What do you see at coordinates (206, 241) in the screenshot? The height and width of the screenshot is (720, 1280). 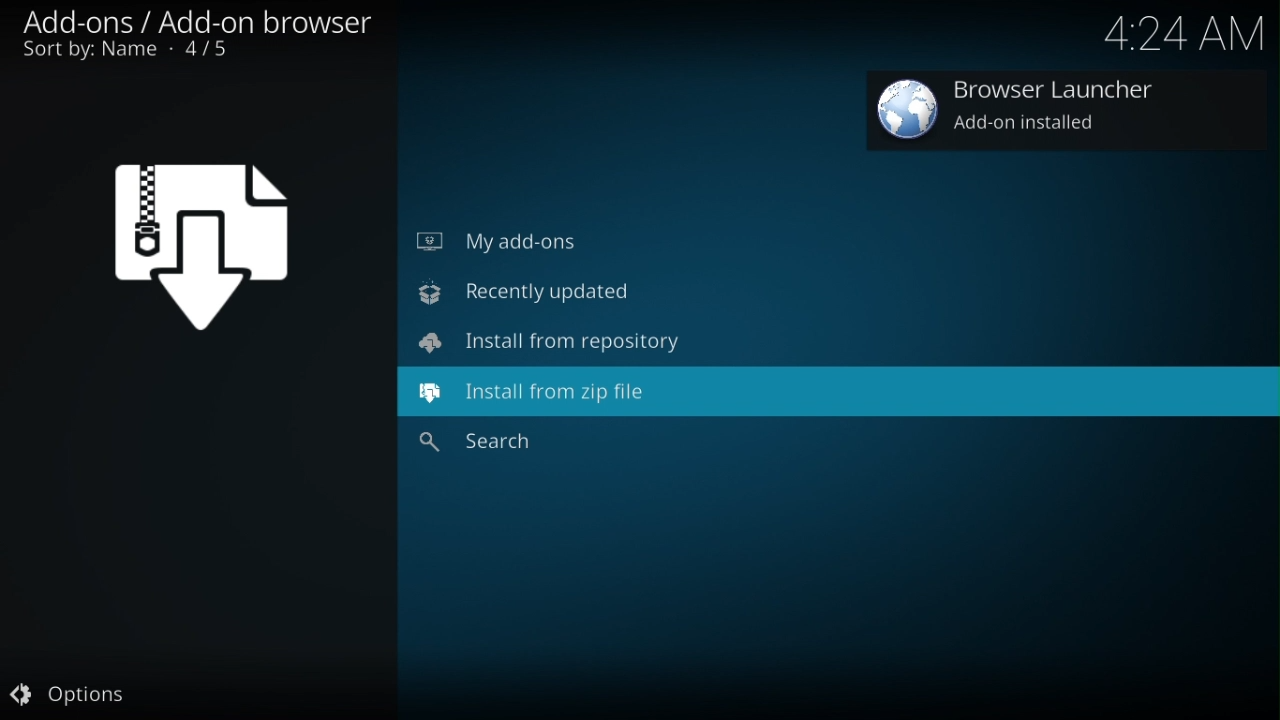 I see `image` at bounding box center [206, 241].